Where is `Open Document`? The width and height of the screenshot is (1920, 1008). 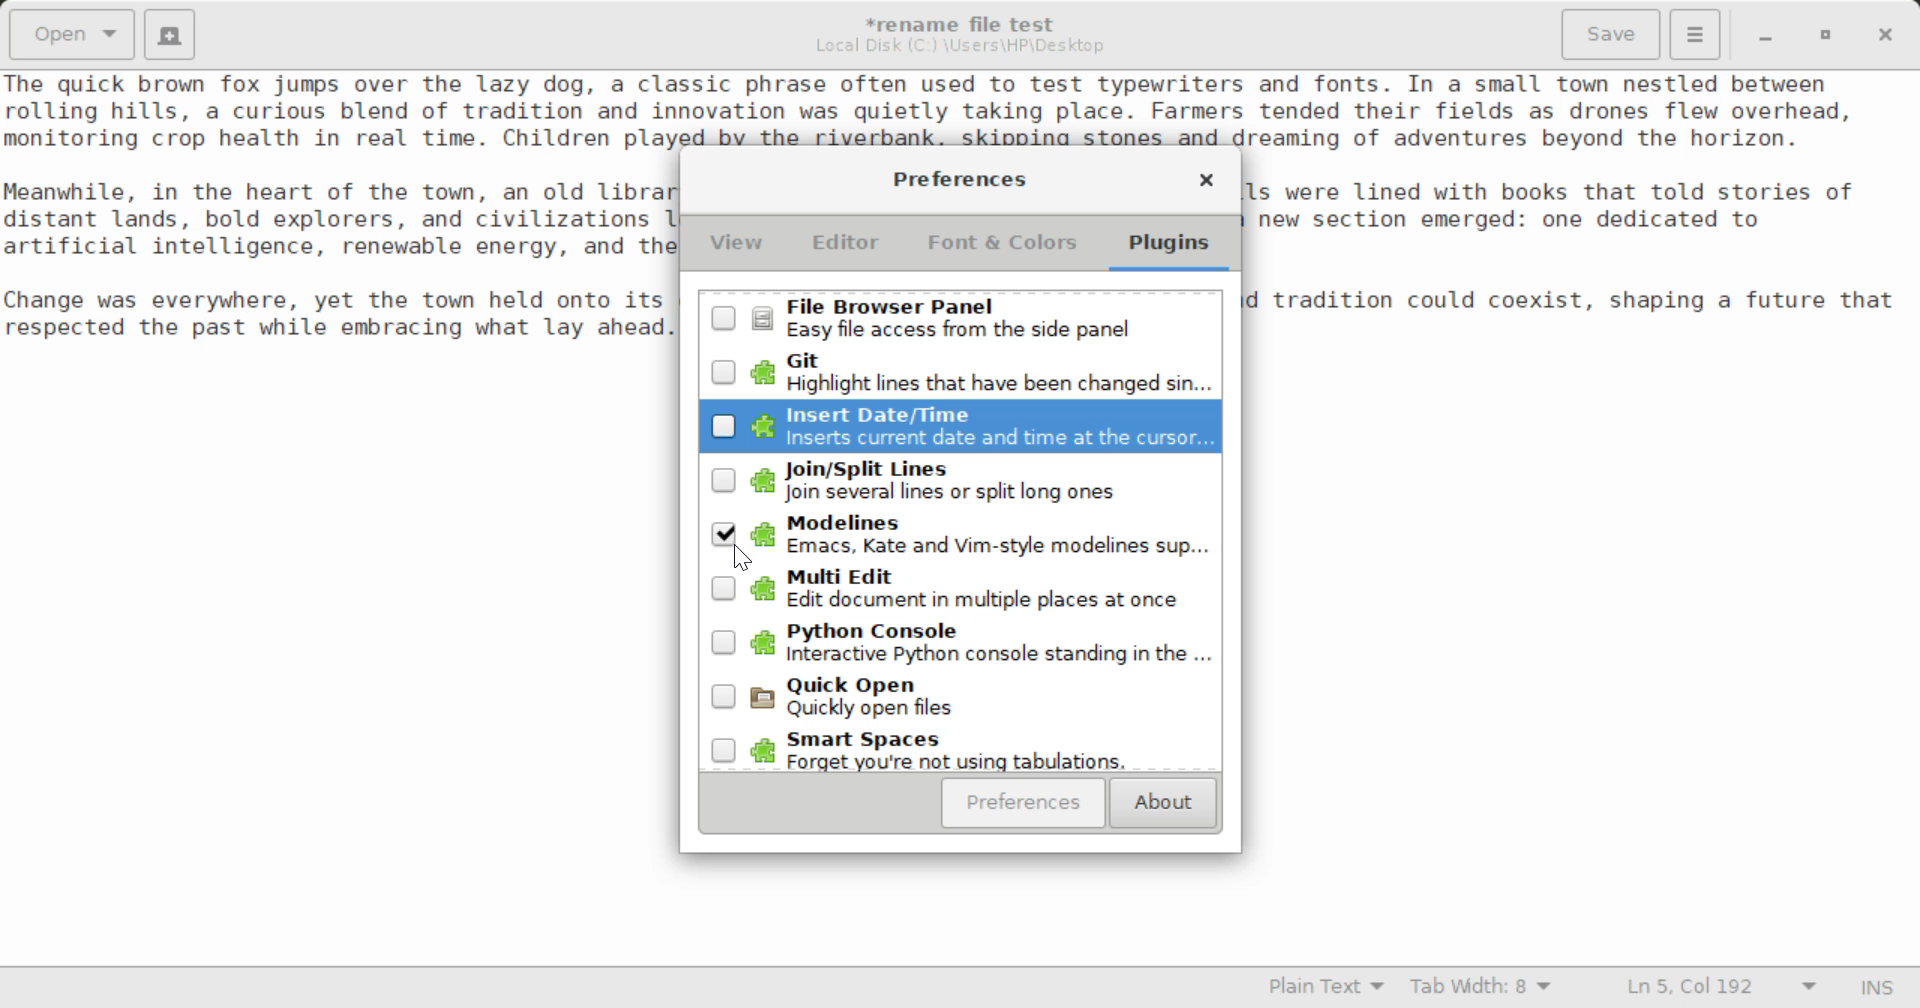 Open Document is located at coordinates (72, 32).